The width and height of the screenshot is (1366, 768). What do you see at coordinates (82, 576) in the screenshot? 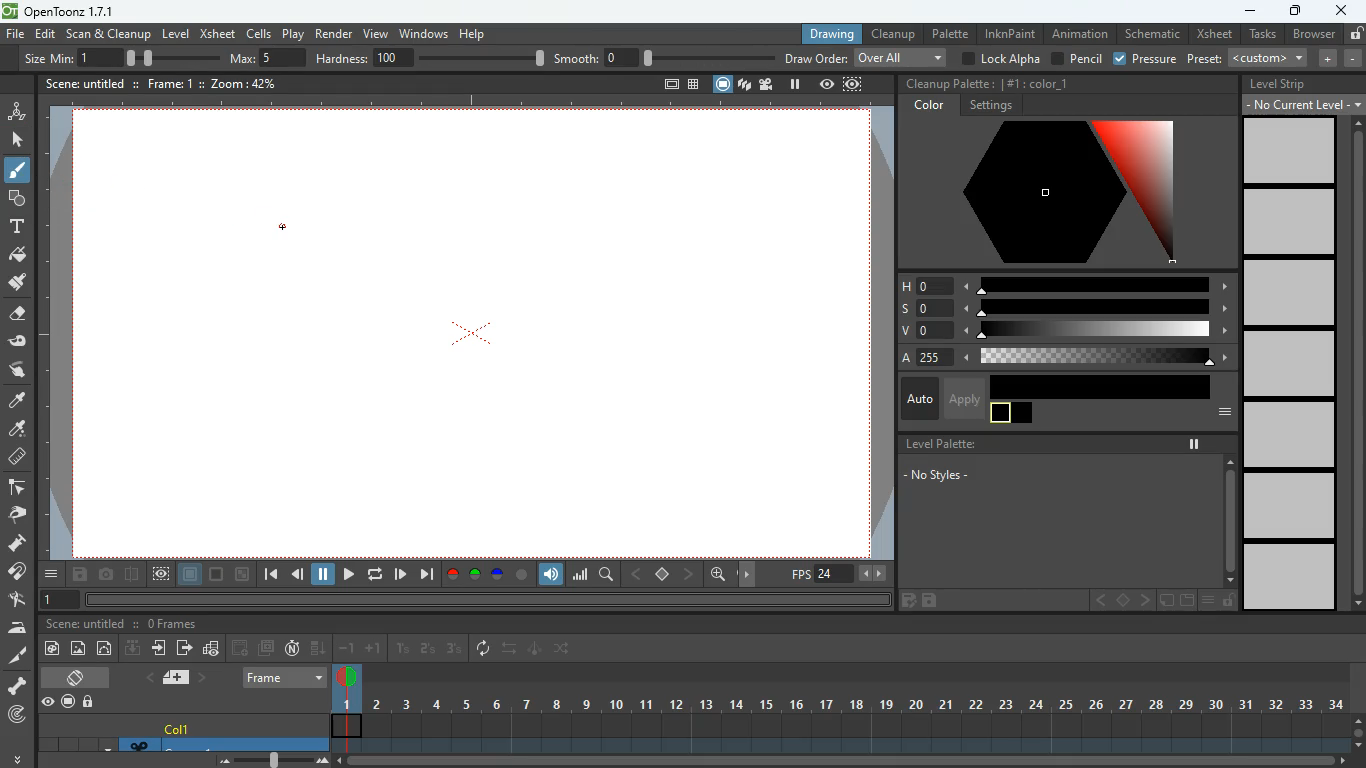
I see `save` at bounding box center [82, 576].